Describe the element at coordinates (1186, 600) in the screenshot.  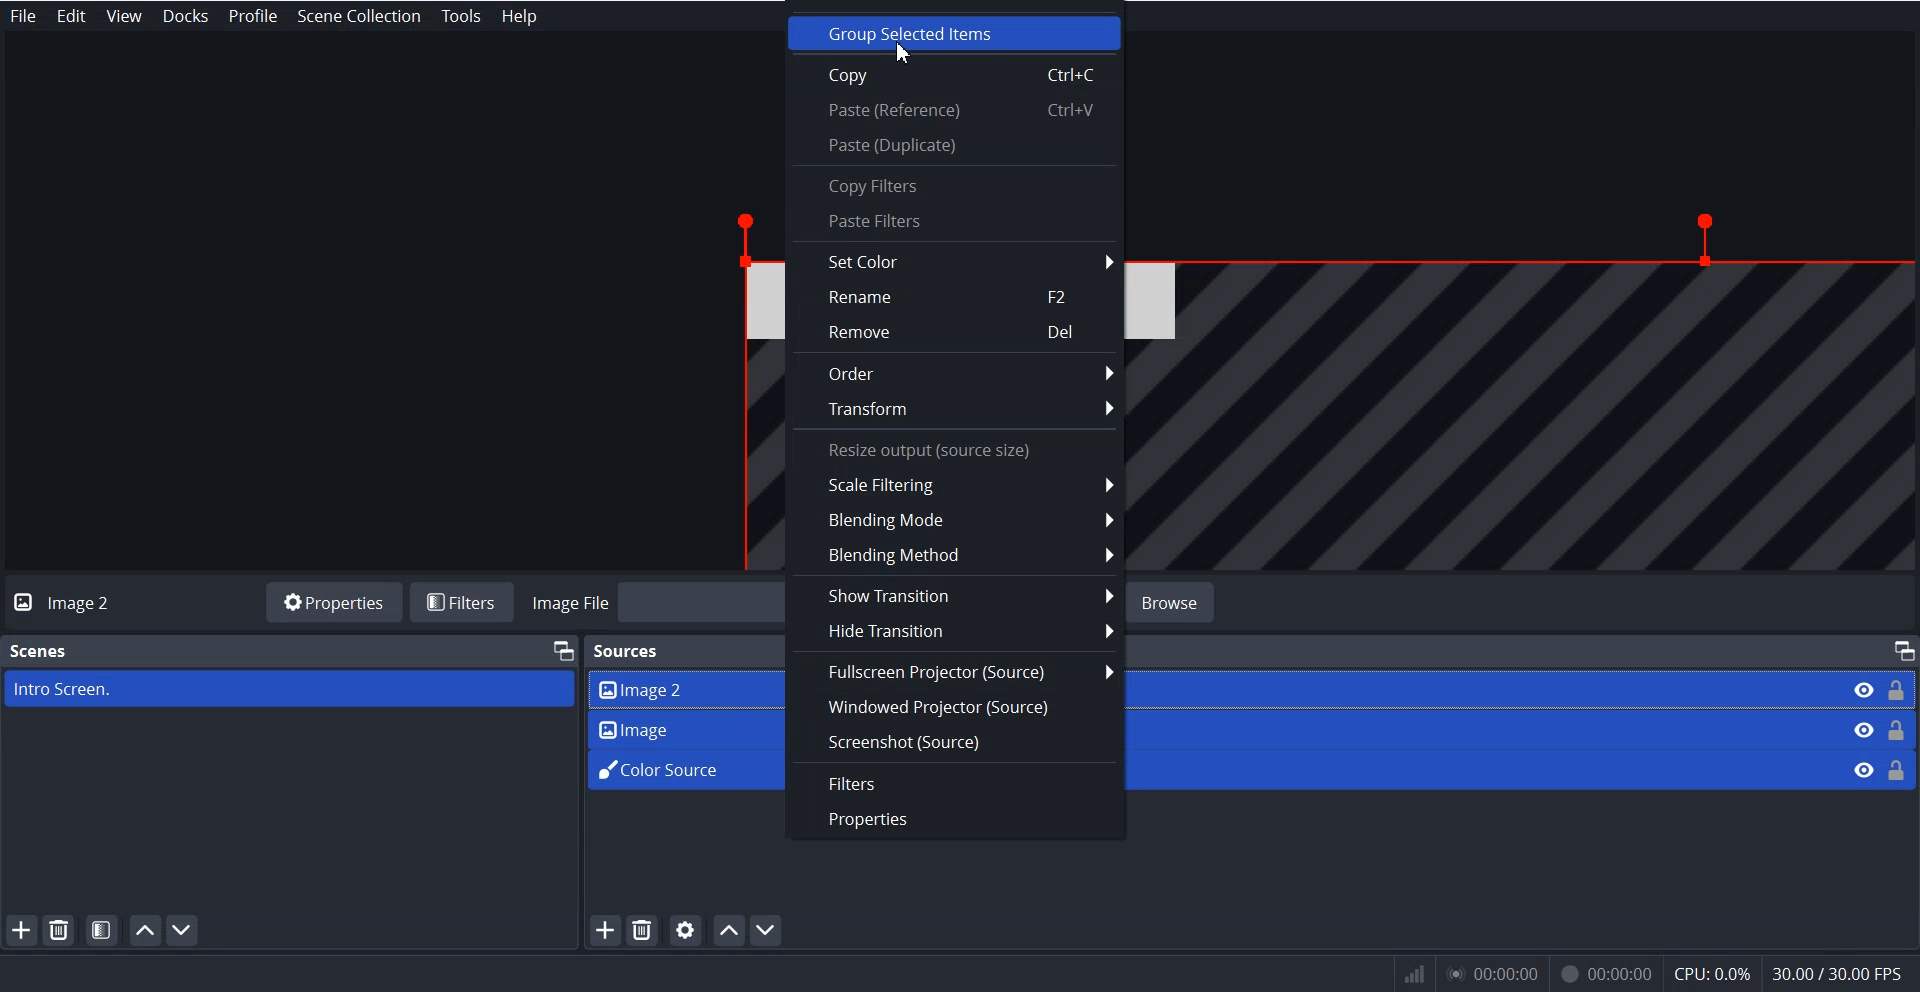
I see `browse` at that location.